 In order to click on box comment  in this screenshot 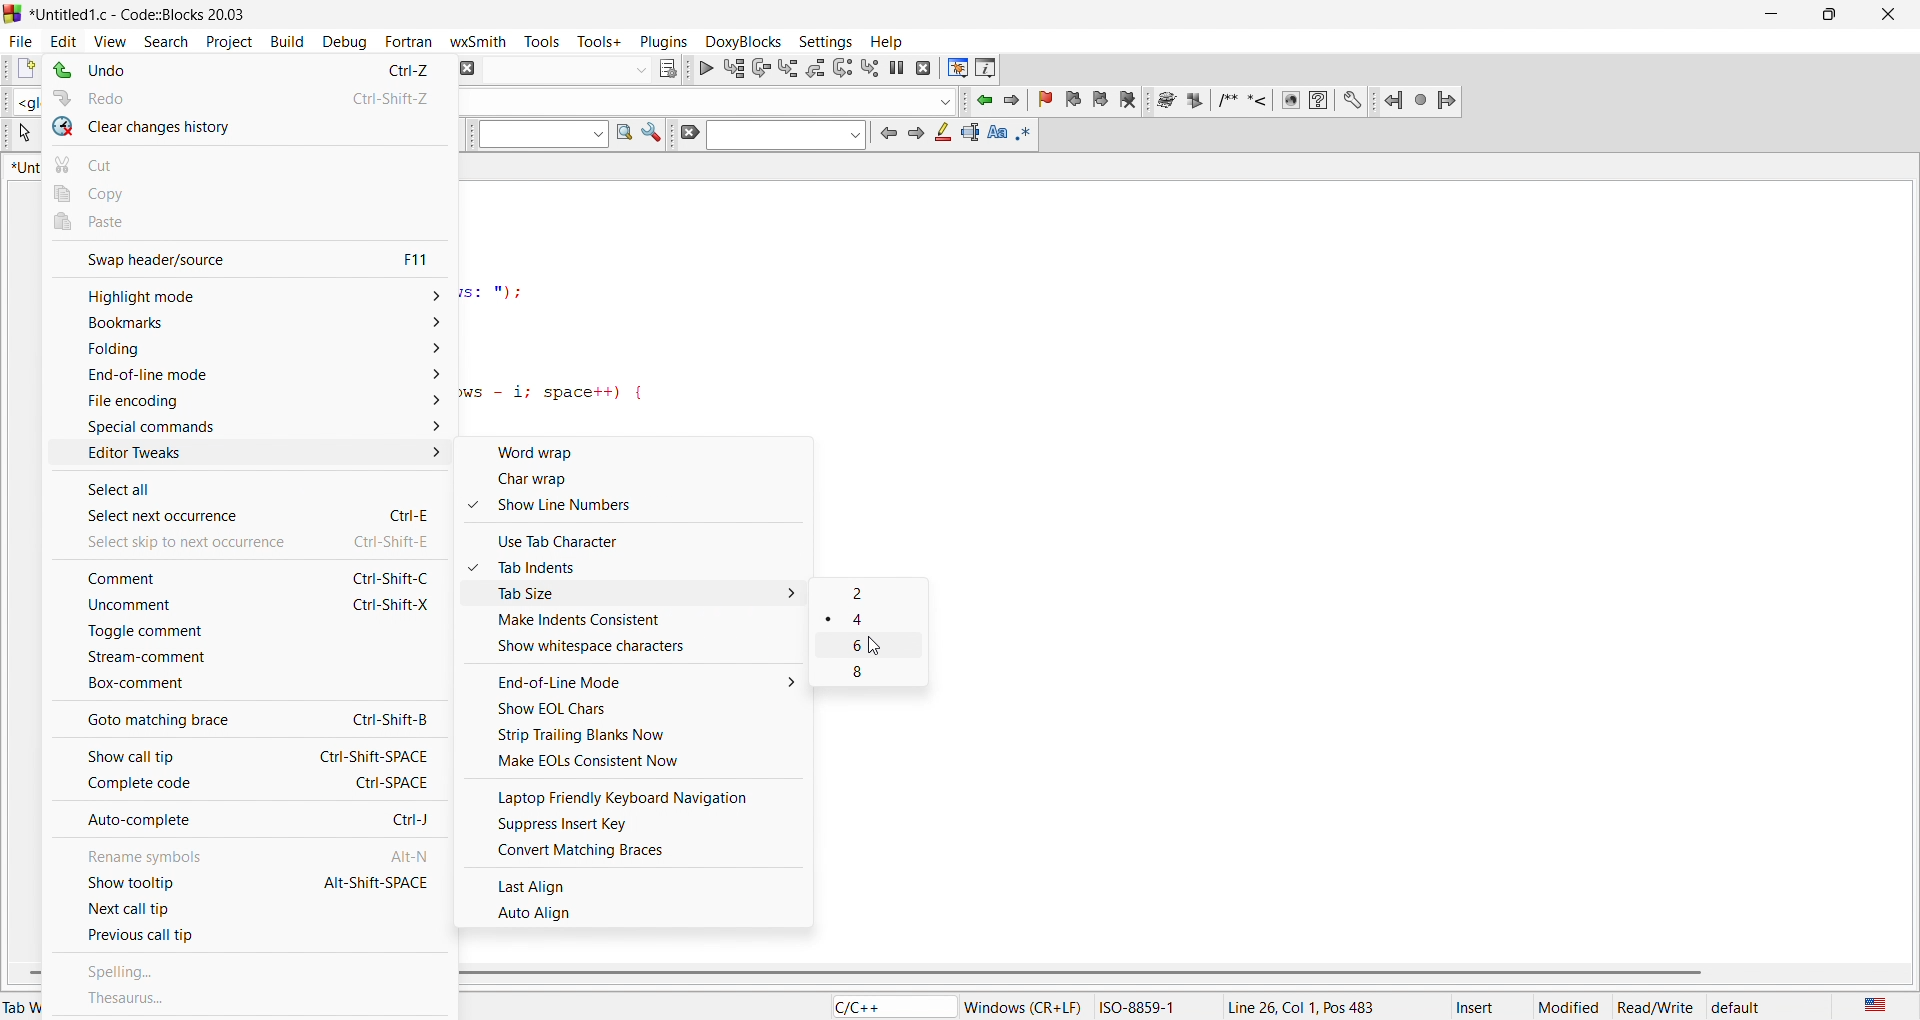, I will do `click(243, 688)`.